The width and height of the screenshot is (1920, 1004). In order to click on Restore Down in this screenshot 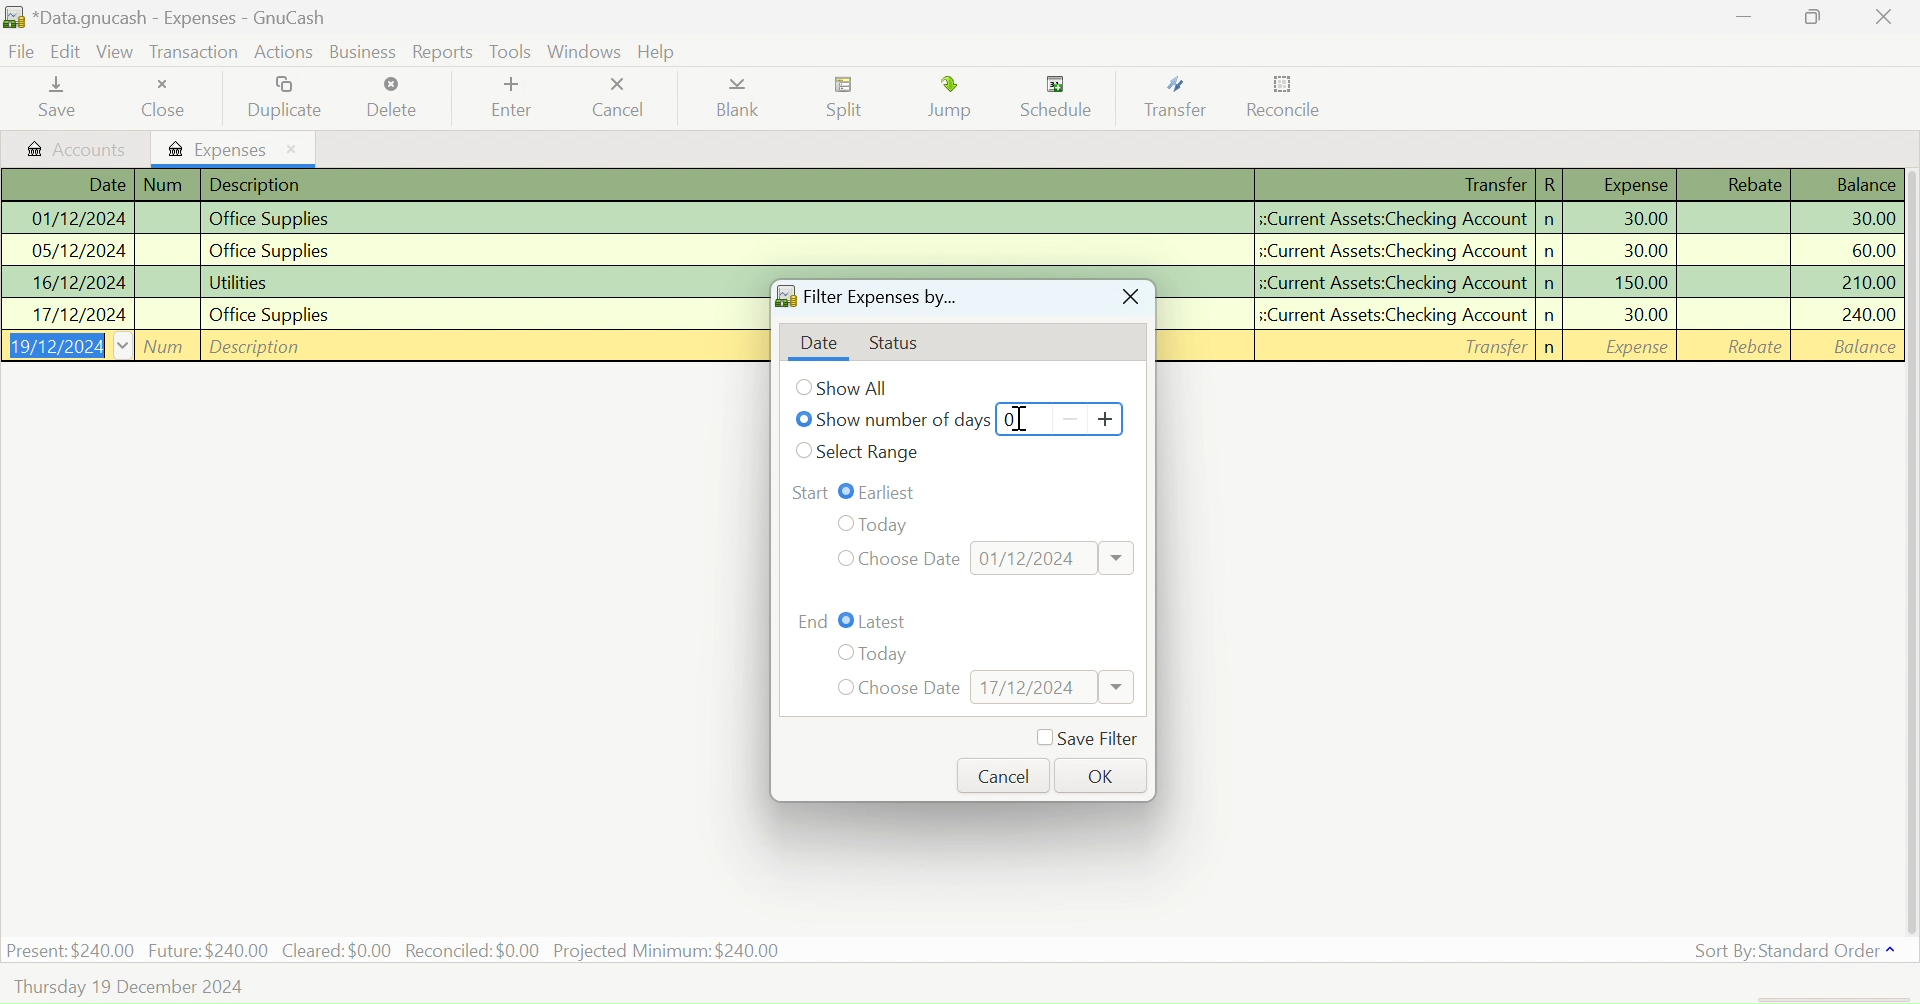, I will do `click(1744, 16)`.